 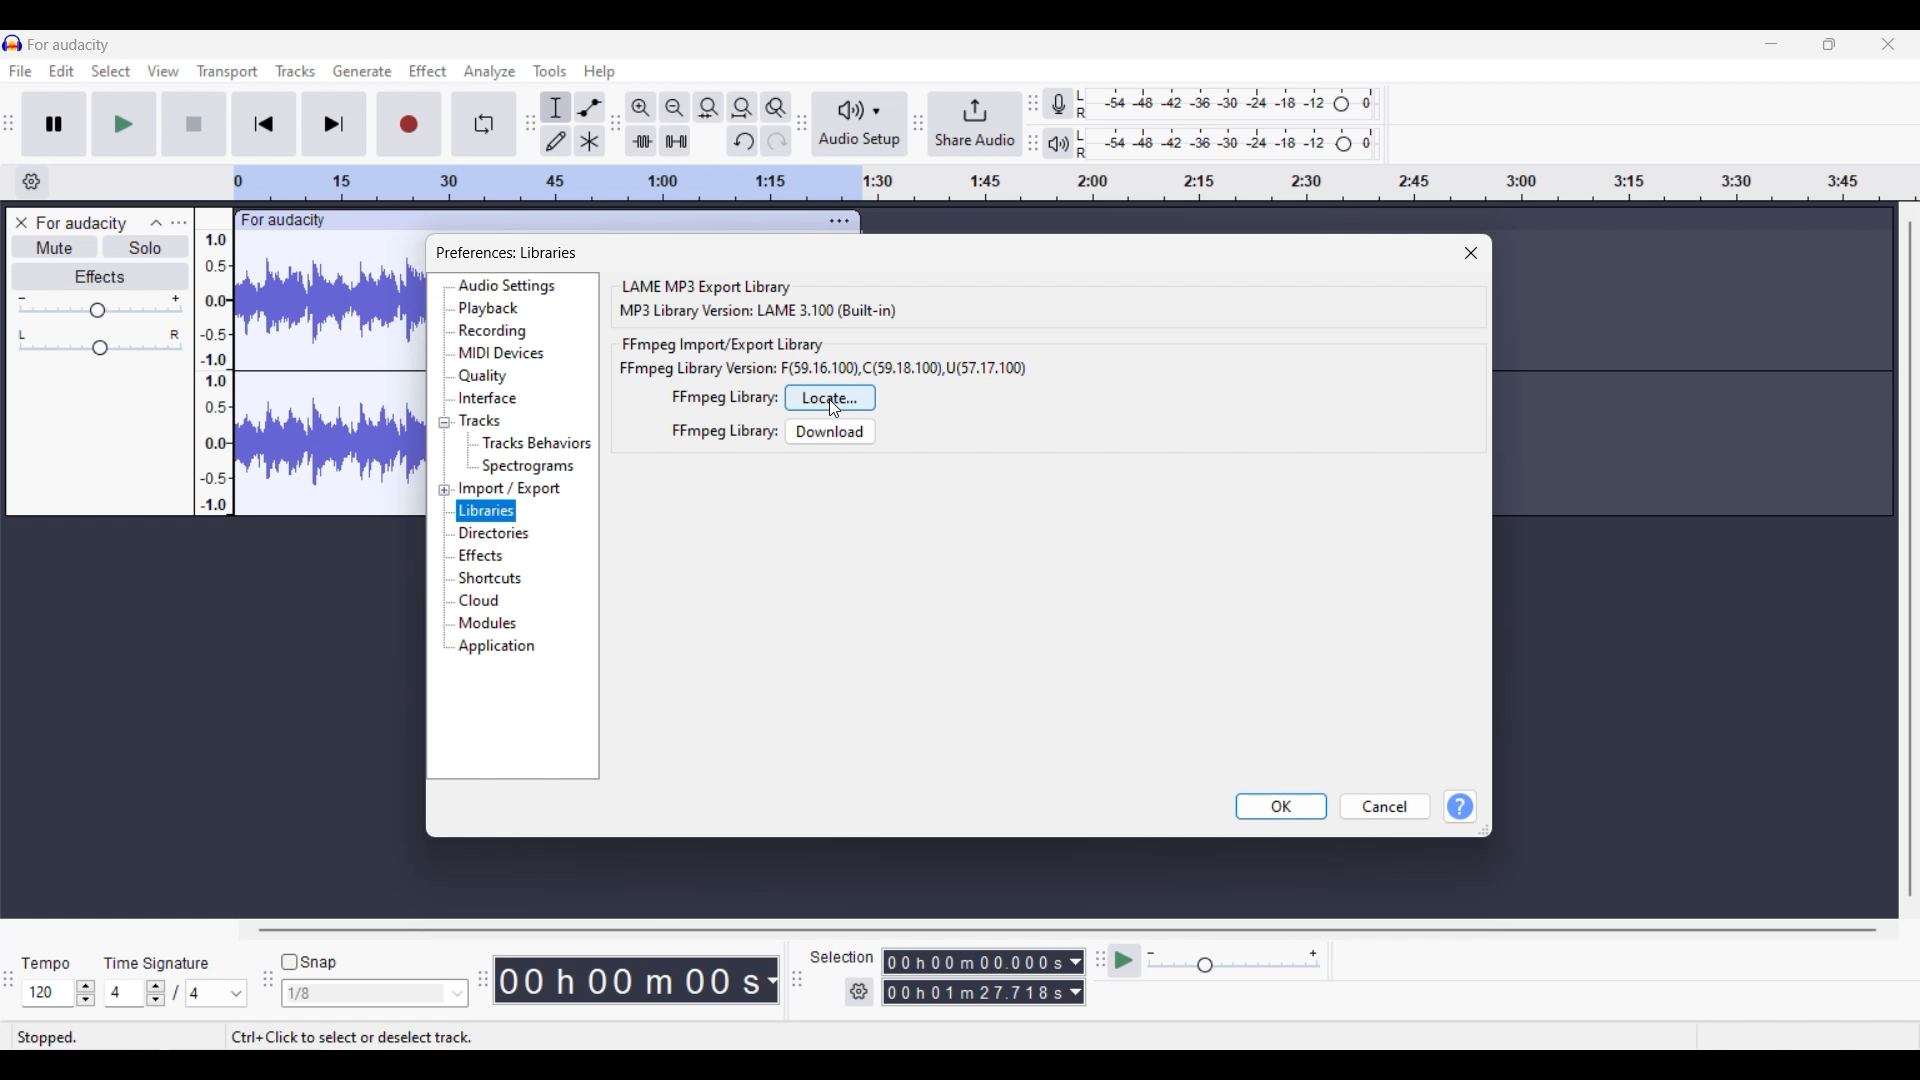 I want to click on Effects, so click(x=482, y=556).